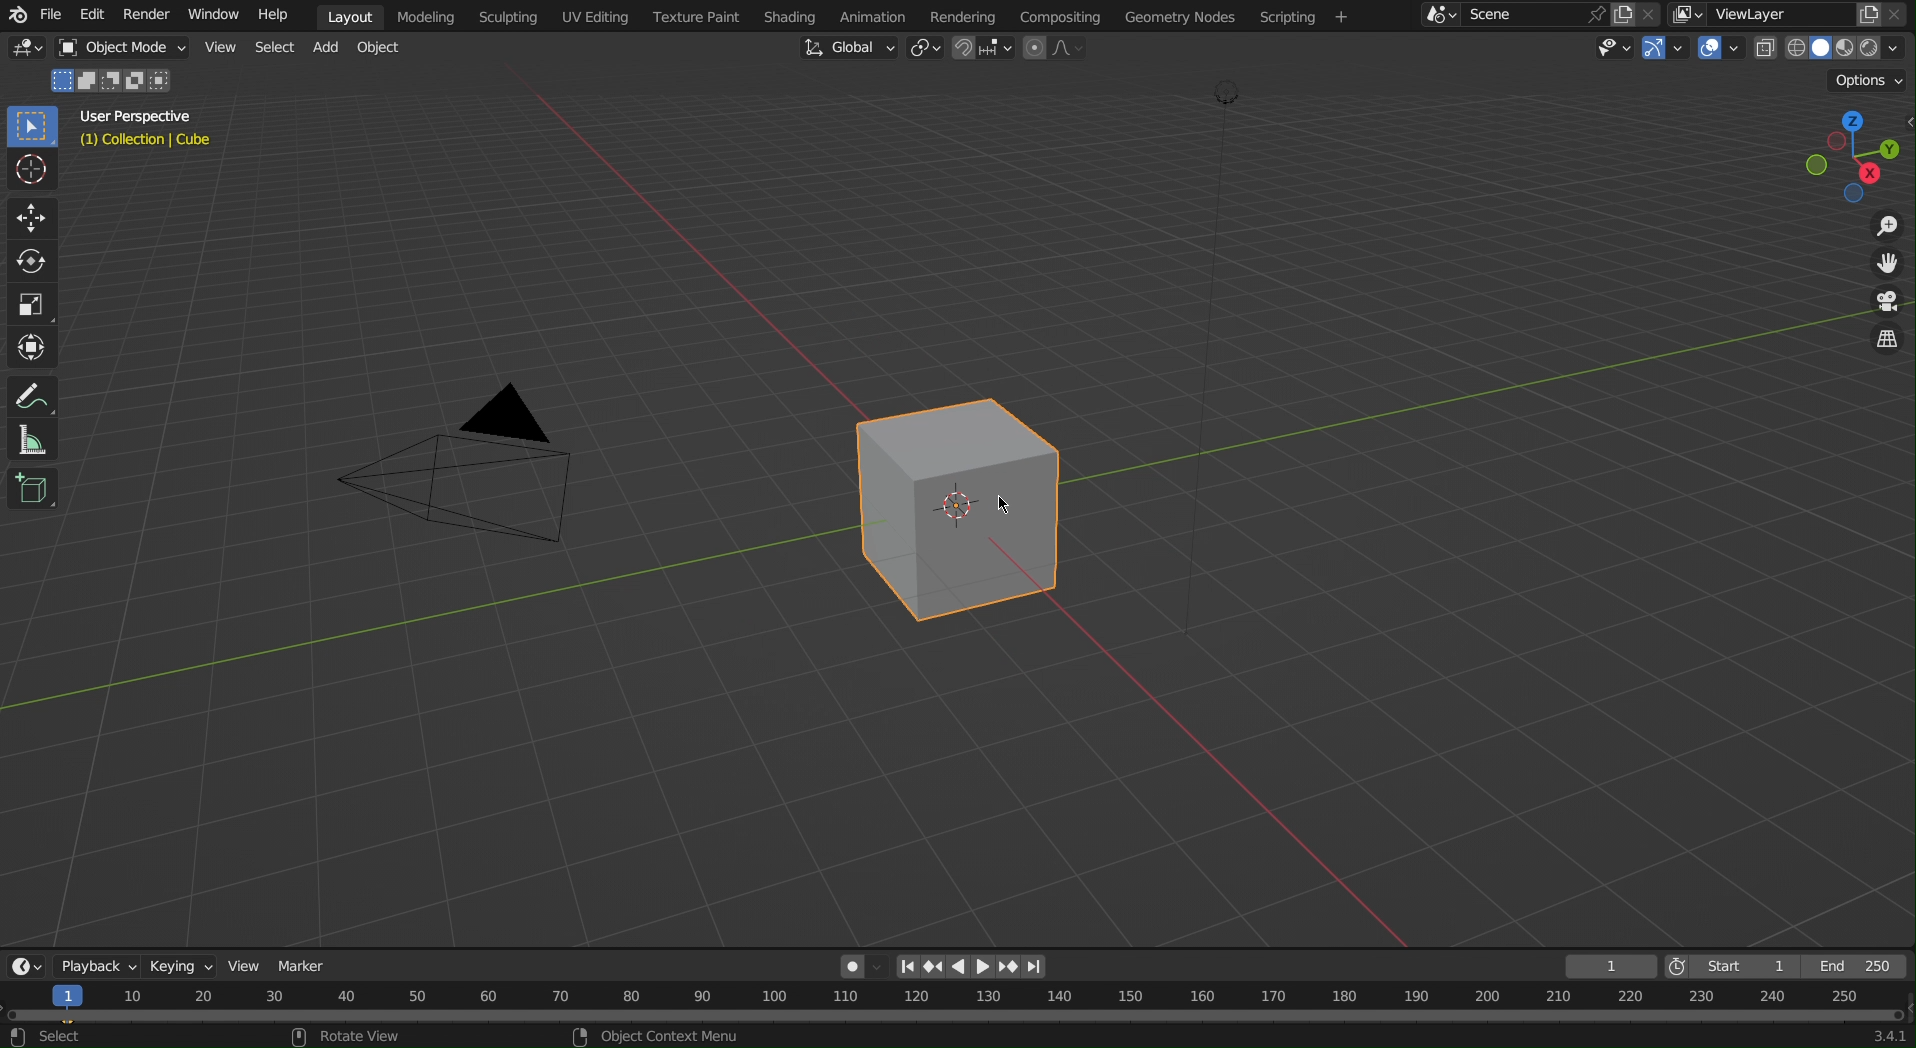 The image size is (1916, 1048). What do you see at coordinates (1902, 15) in the screenshot?
I see `Close` at bounding box center [1902, 15].